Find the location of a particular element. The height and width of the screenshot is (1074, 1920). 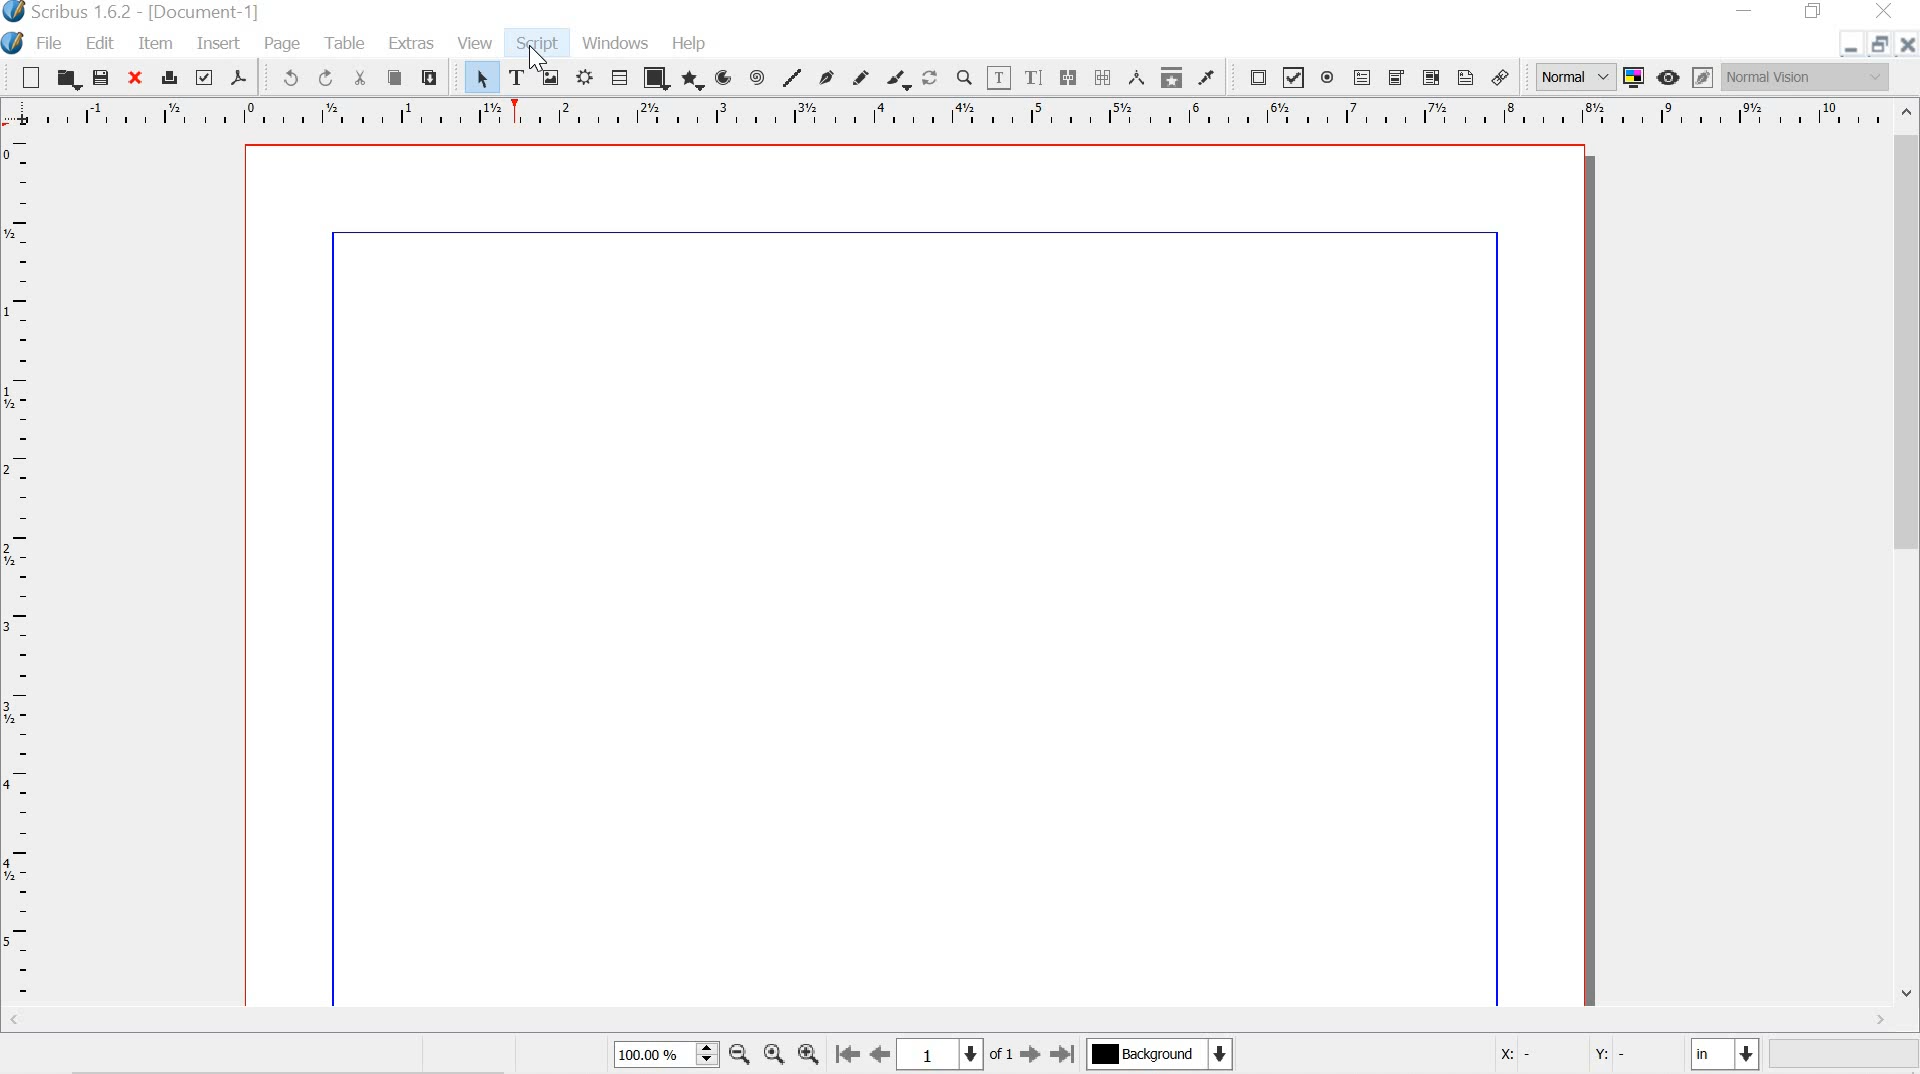

arc is located at coordinates (726, 77).